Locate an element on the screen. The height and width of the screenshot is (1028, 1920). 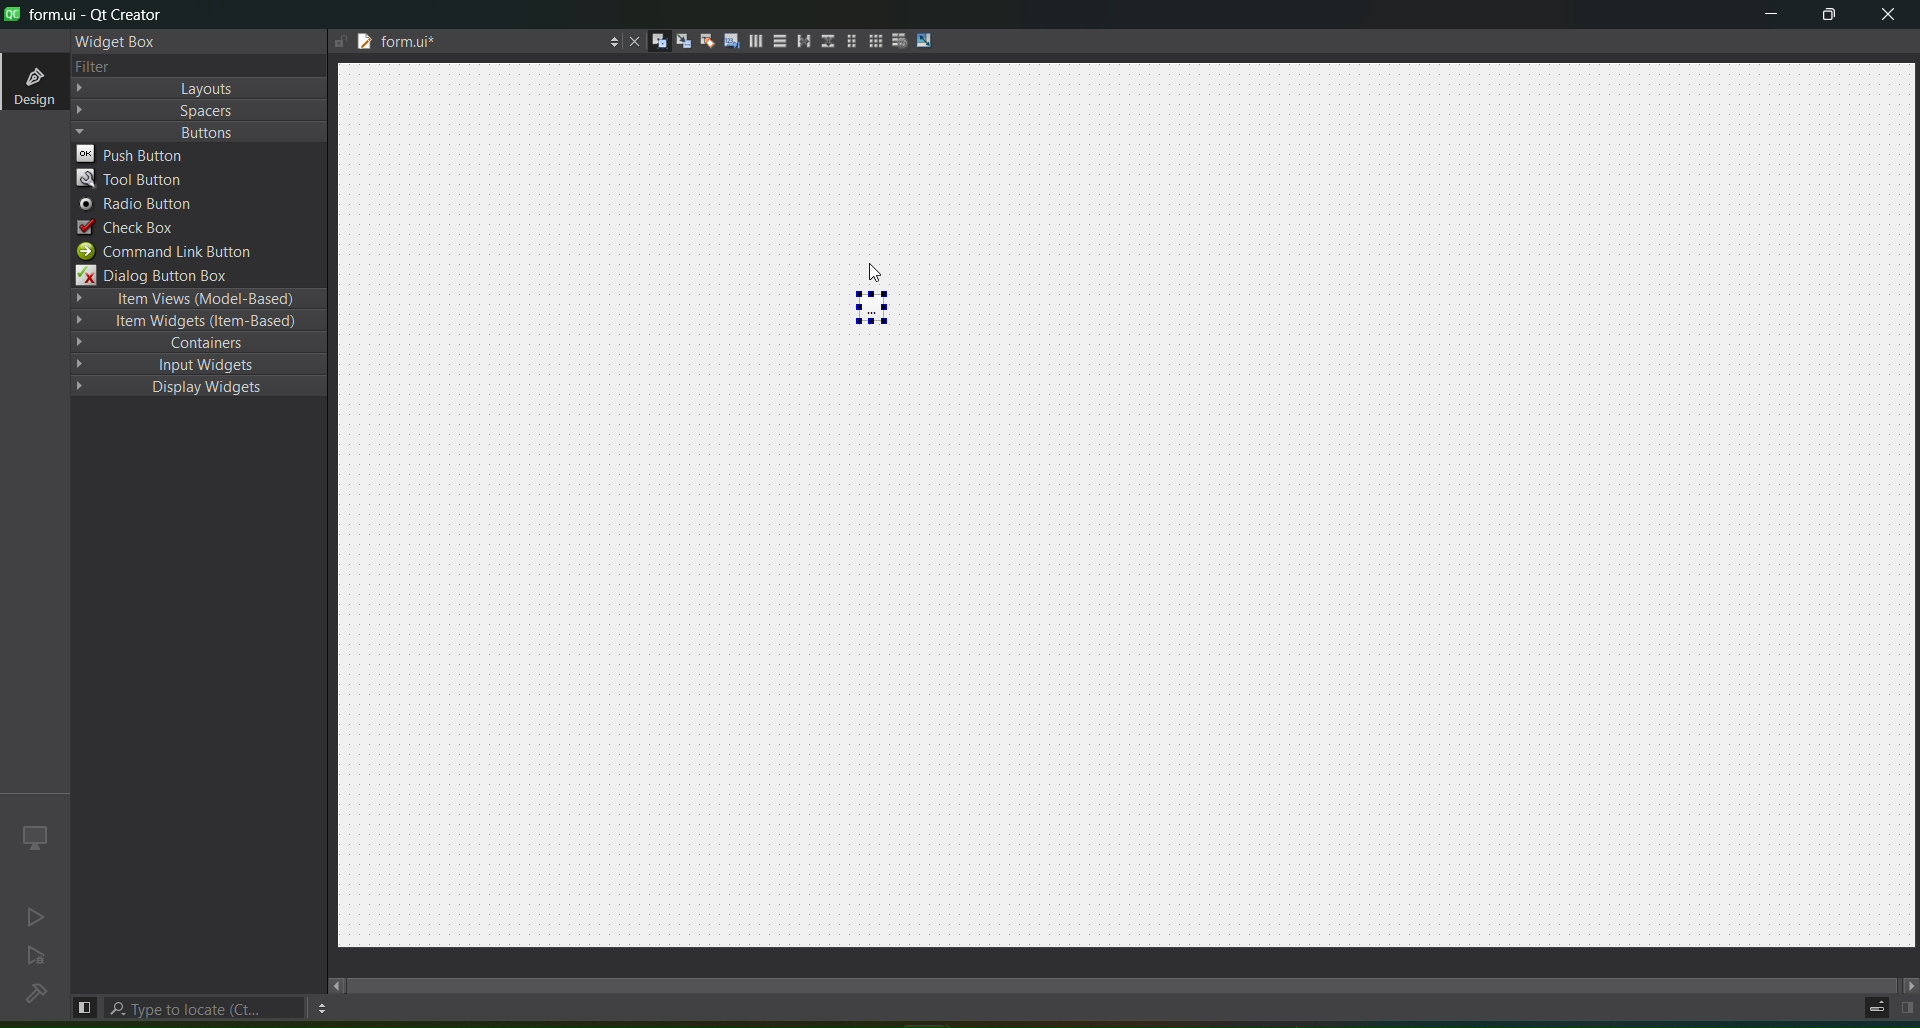
move right is located at coordinates (1908, 981).